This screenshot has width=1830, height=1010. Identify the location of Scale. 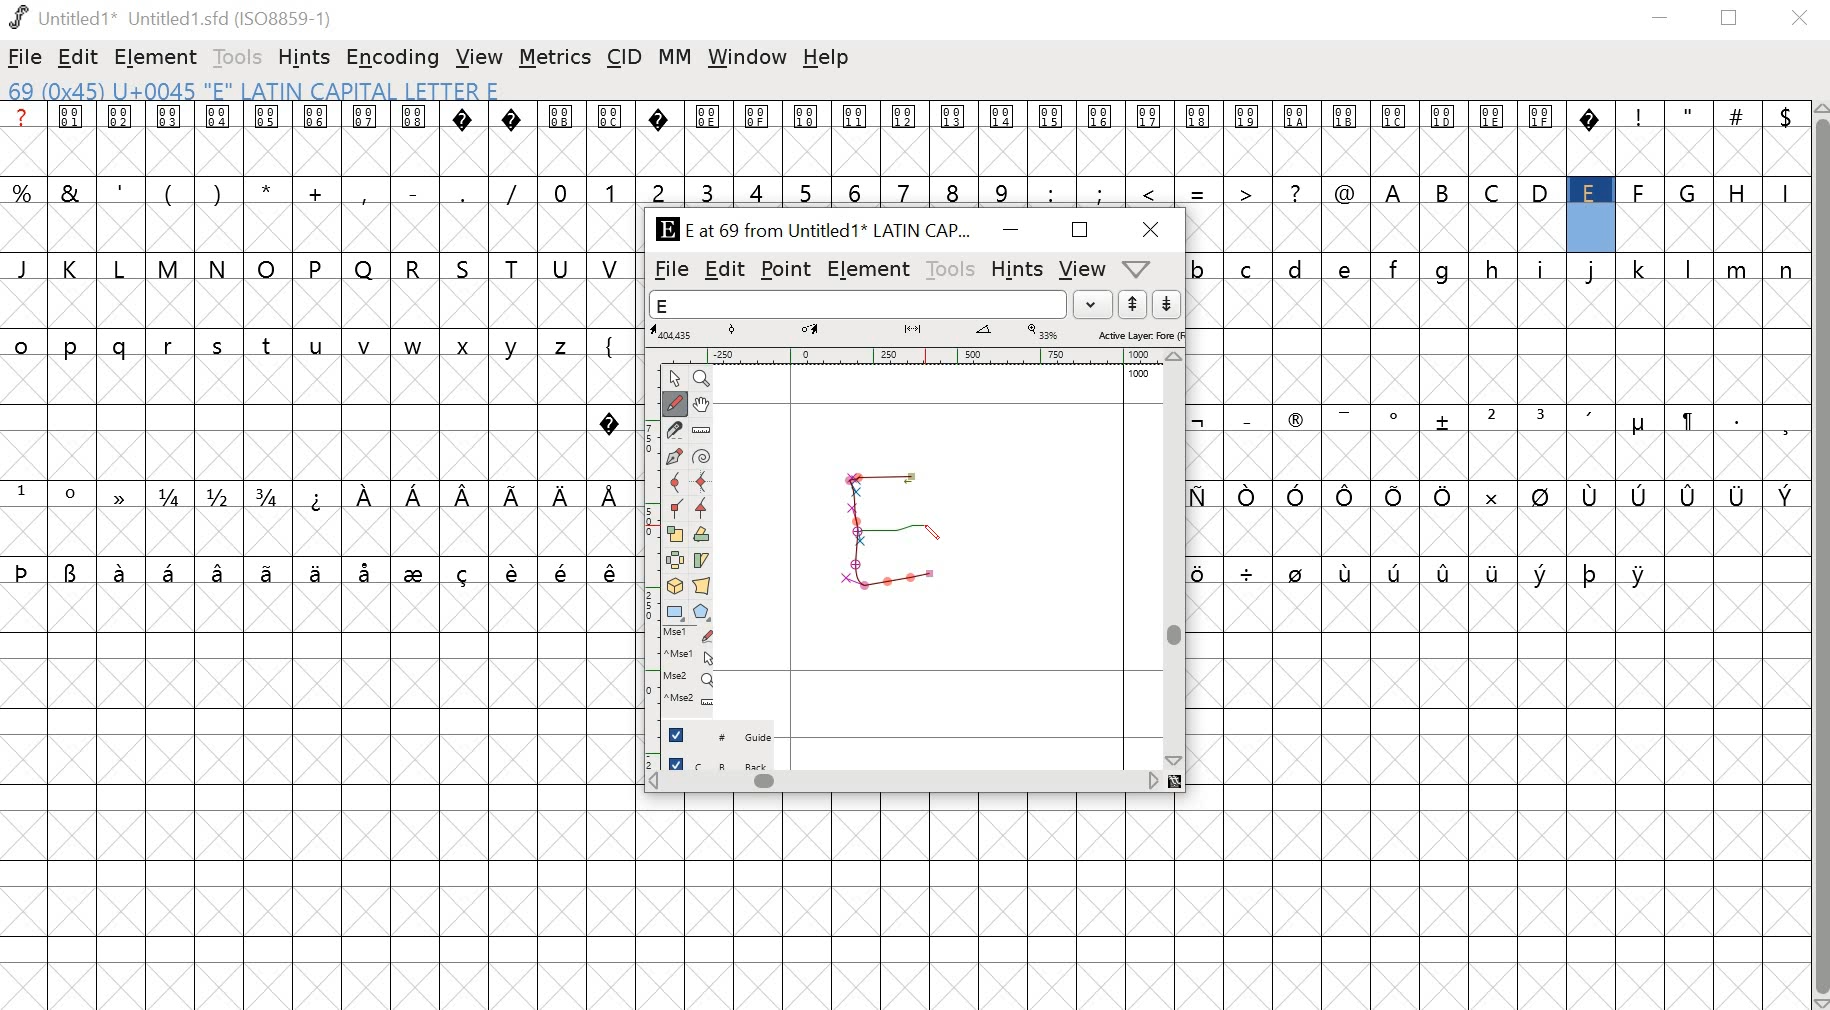
(676, 535).